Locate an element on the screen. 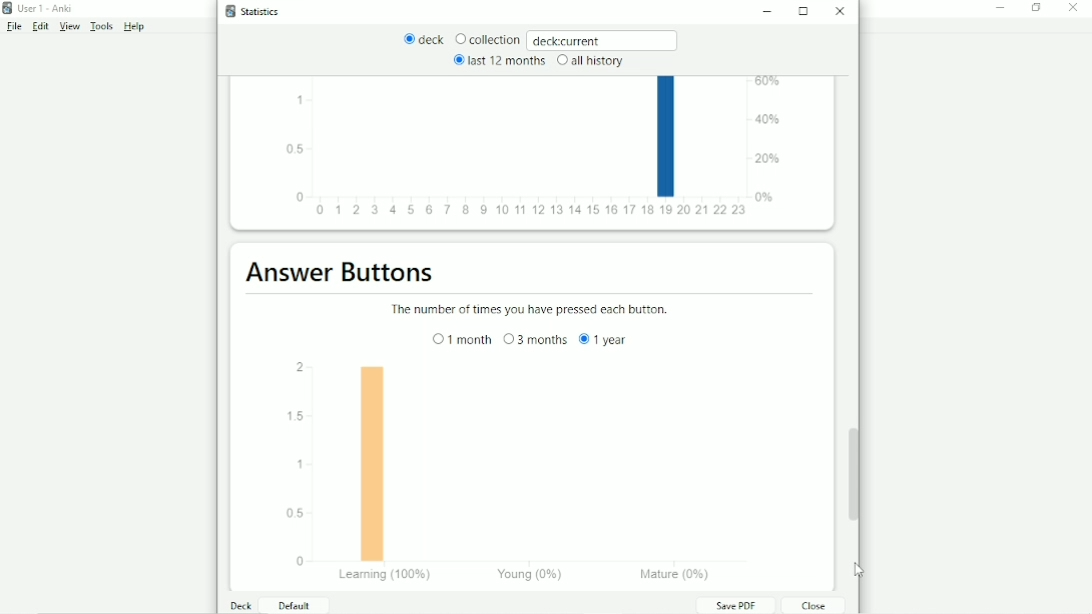 The image size is (1092, 614). Close is located at coordinates (811, 605).